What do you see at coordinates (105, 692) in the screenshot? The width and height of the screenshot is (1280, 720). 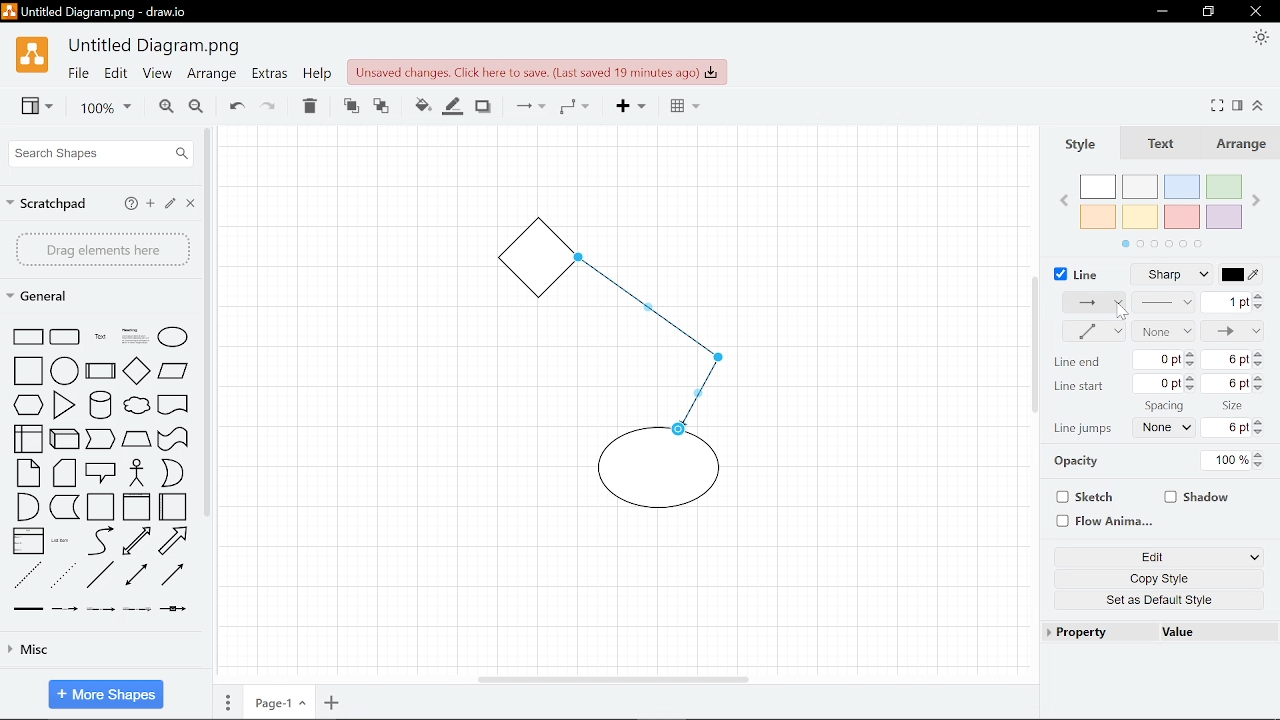 I see `More shapes` at bounding box center [105, 692].